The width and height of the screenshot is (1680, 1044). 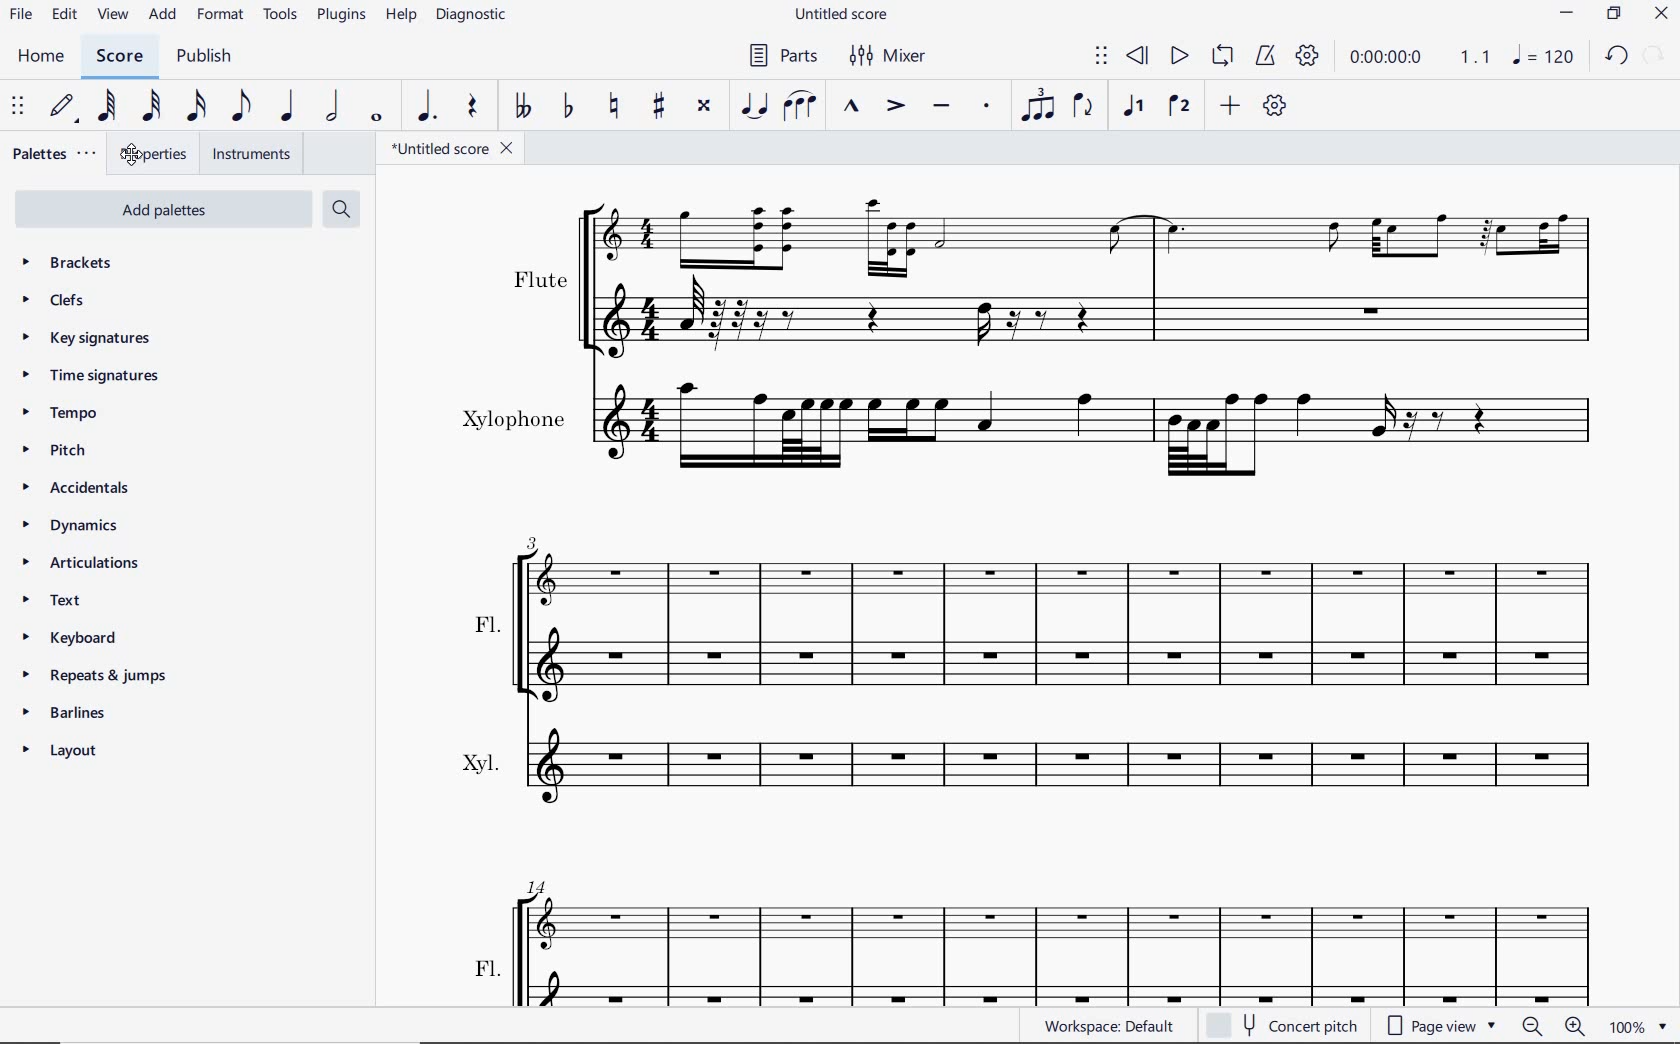 What do you see at coordinates (614, 105) in the screenshot?
I see `TOGGLE NATURAL` at bounding box center [614, 105].